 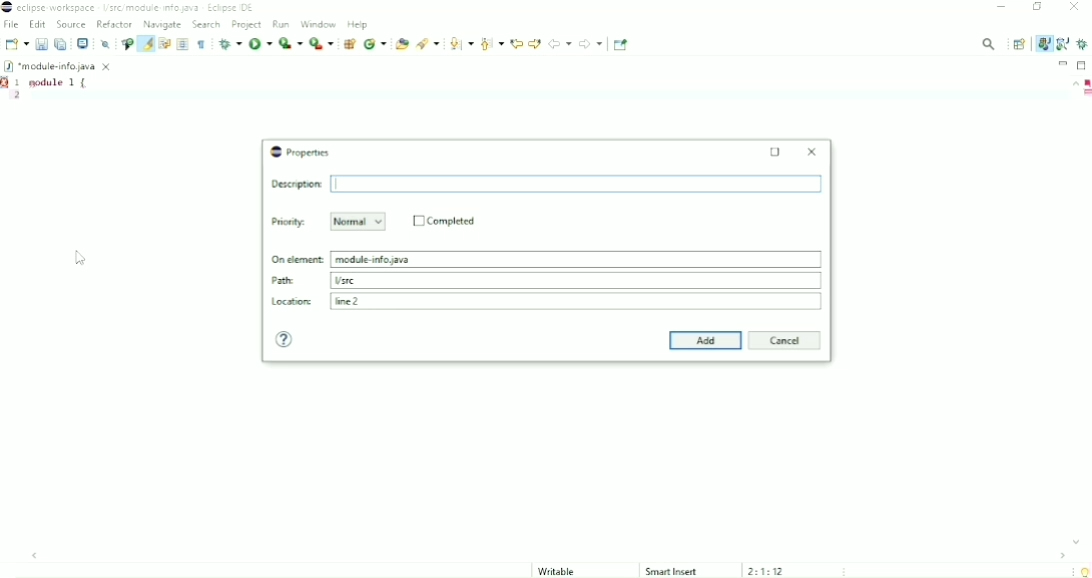 I want to click on Help, so click(x=358, y=24).